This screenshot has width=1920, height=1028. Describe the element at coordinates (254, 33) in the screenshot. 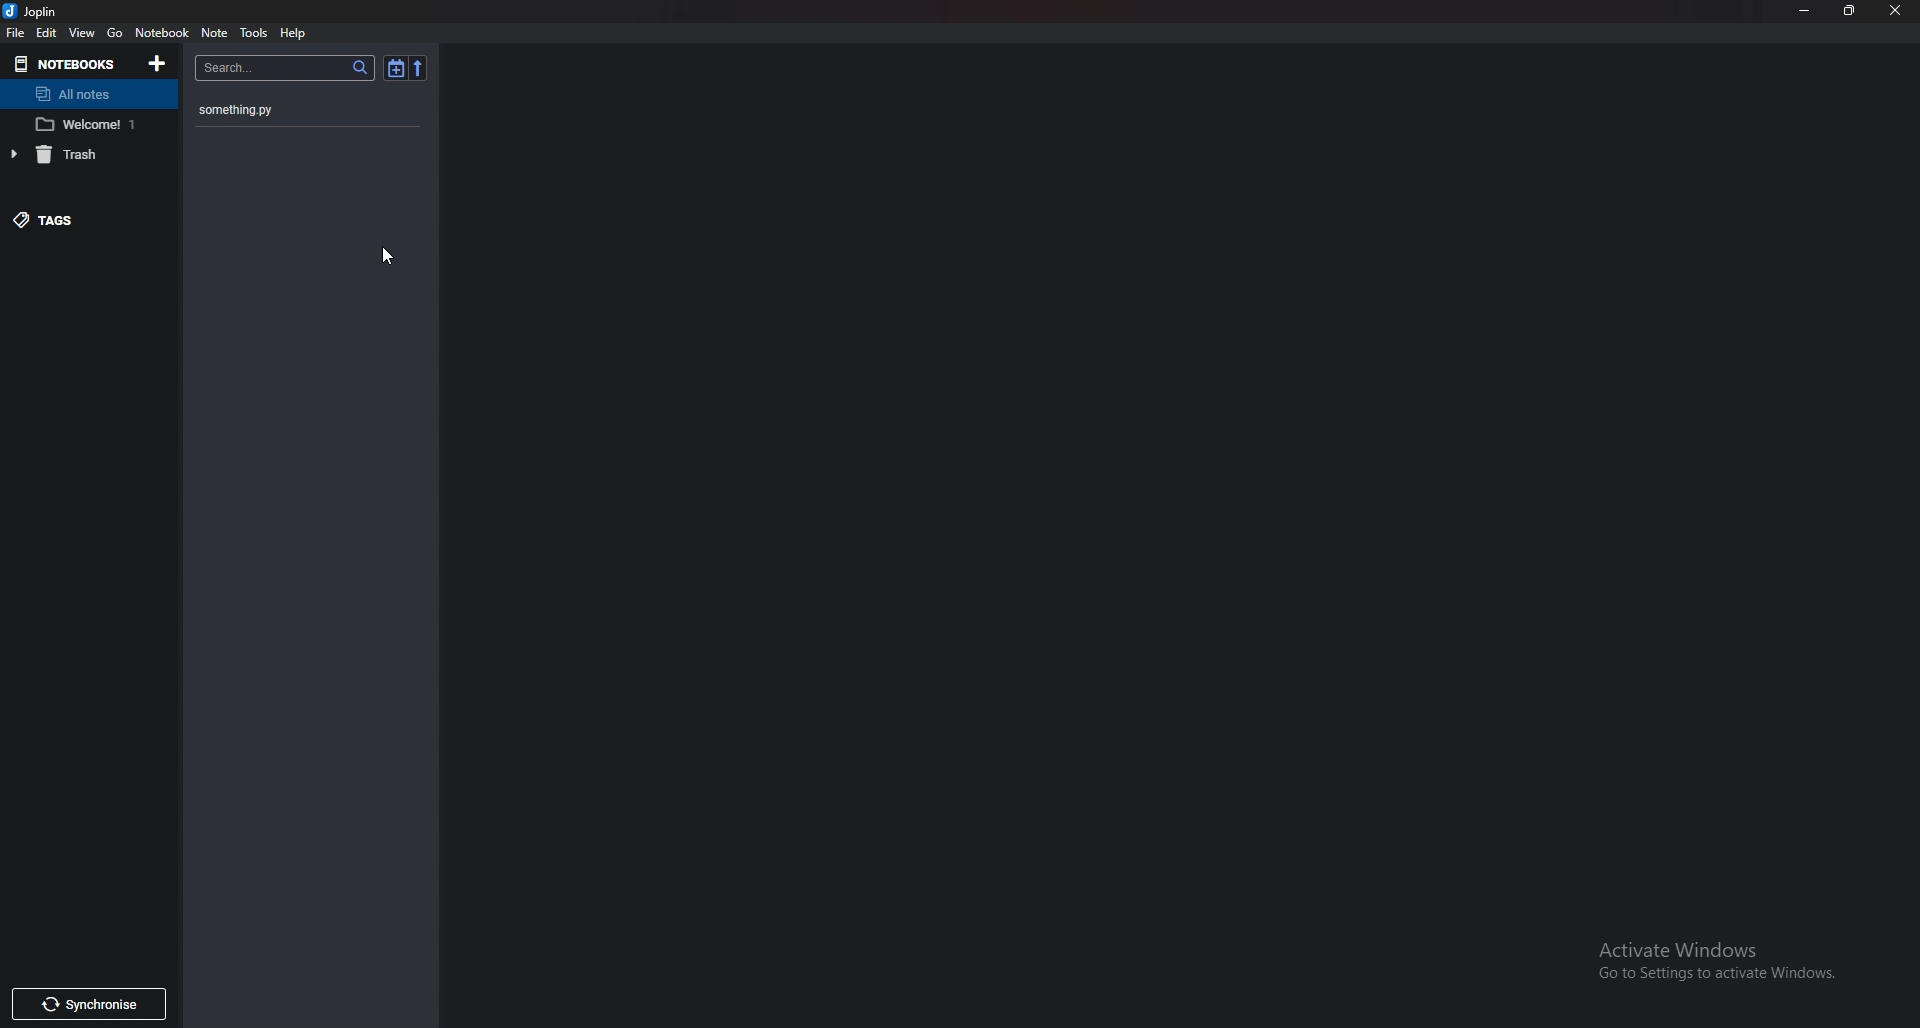

I see `Tools` at that location.